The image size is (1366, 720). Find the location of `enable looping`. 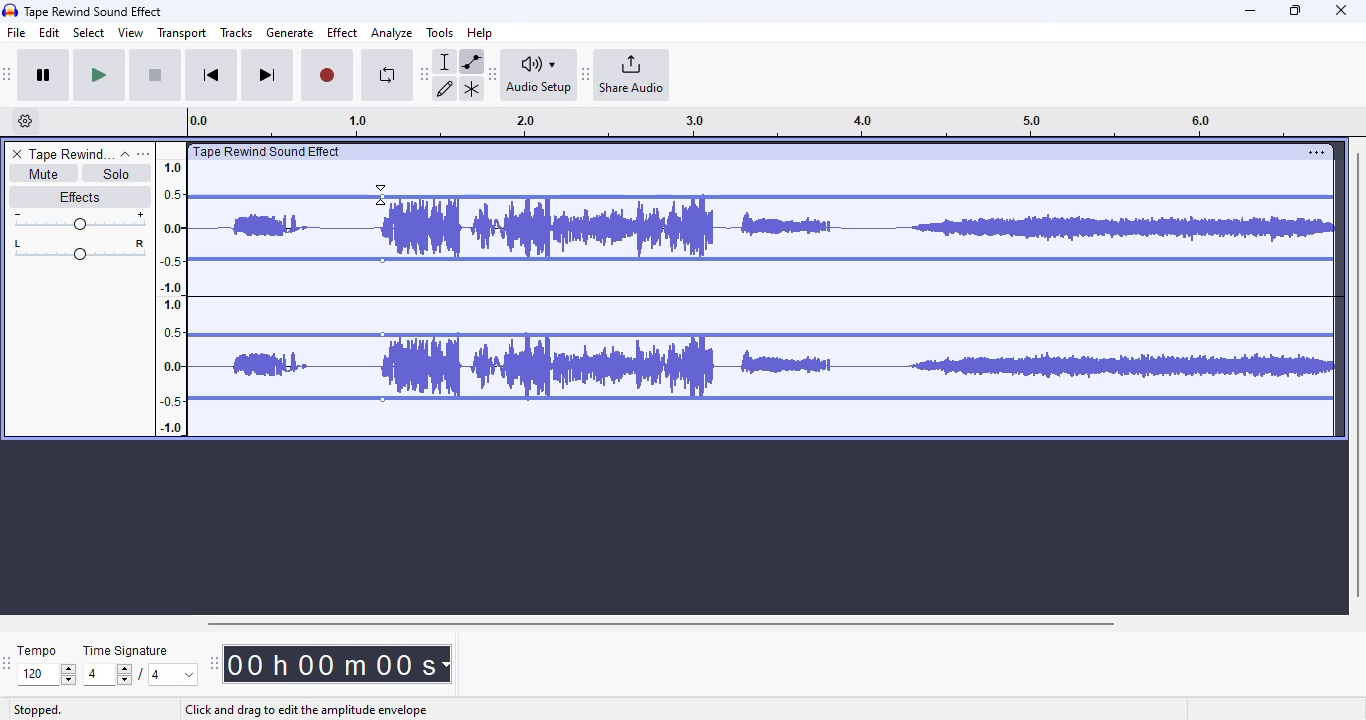

enable looping is located at coordinates (386, 75).